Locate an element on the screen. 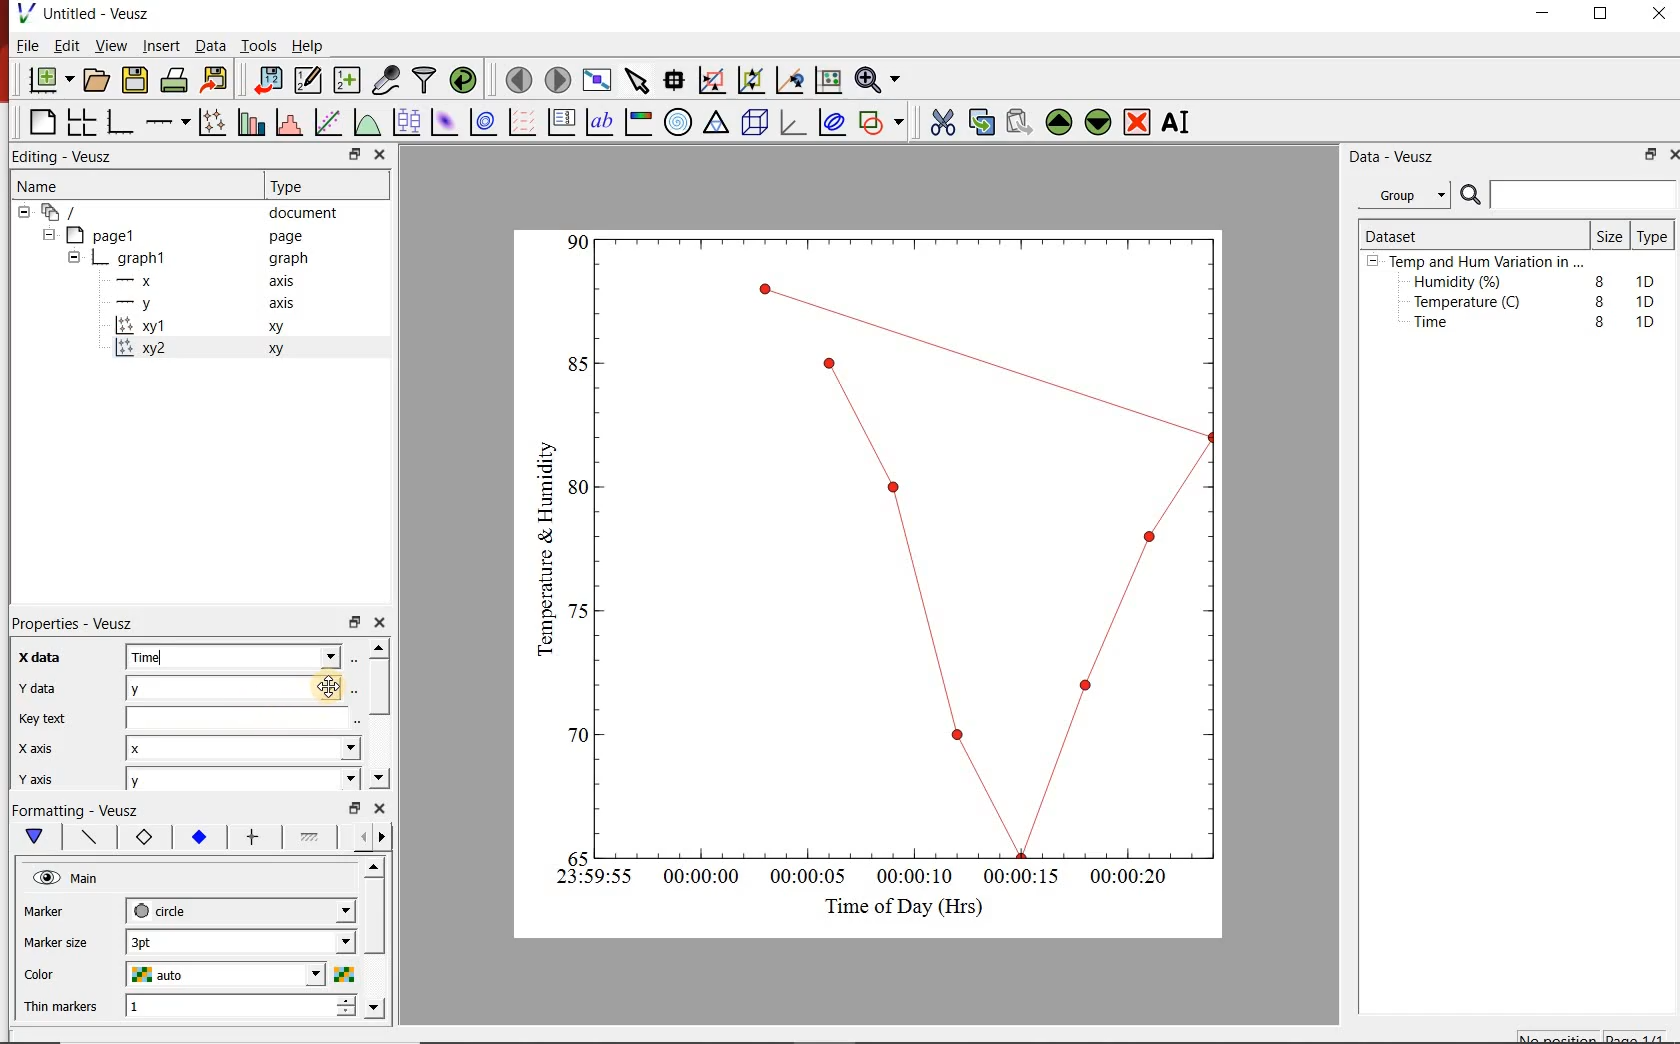  document is located at coordinates (310, 213).